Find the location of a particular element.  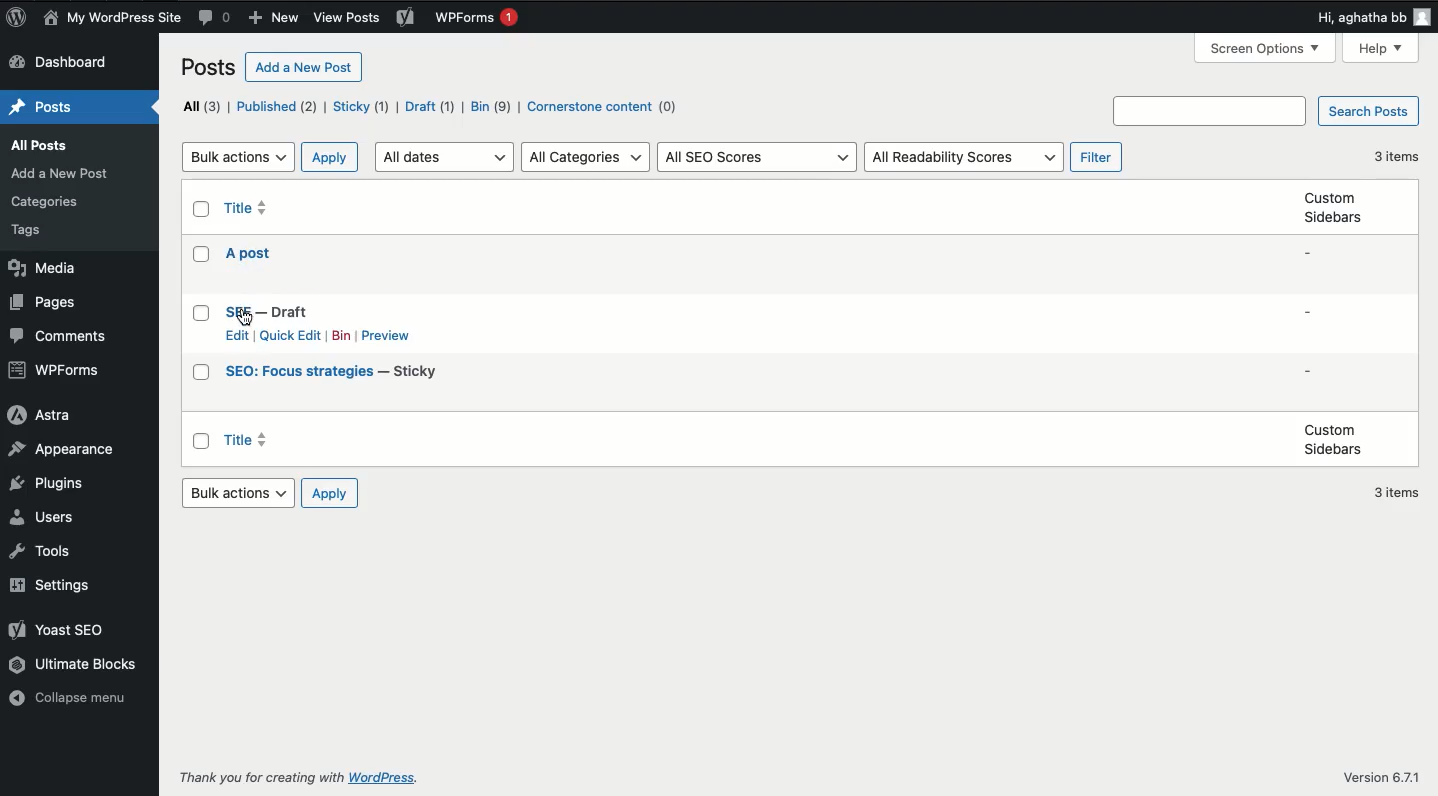

Dashboard  is located at coordinates (59, 63).